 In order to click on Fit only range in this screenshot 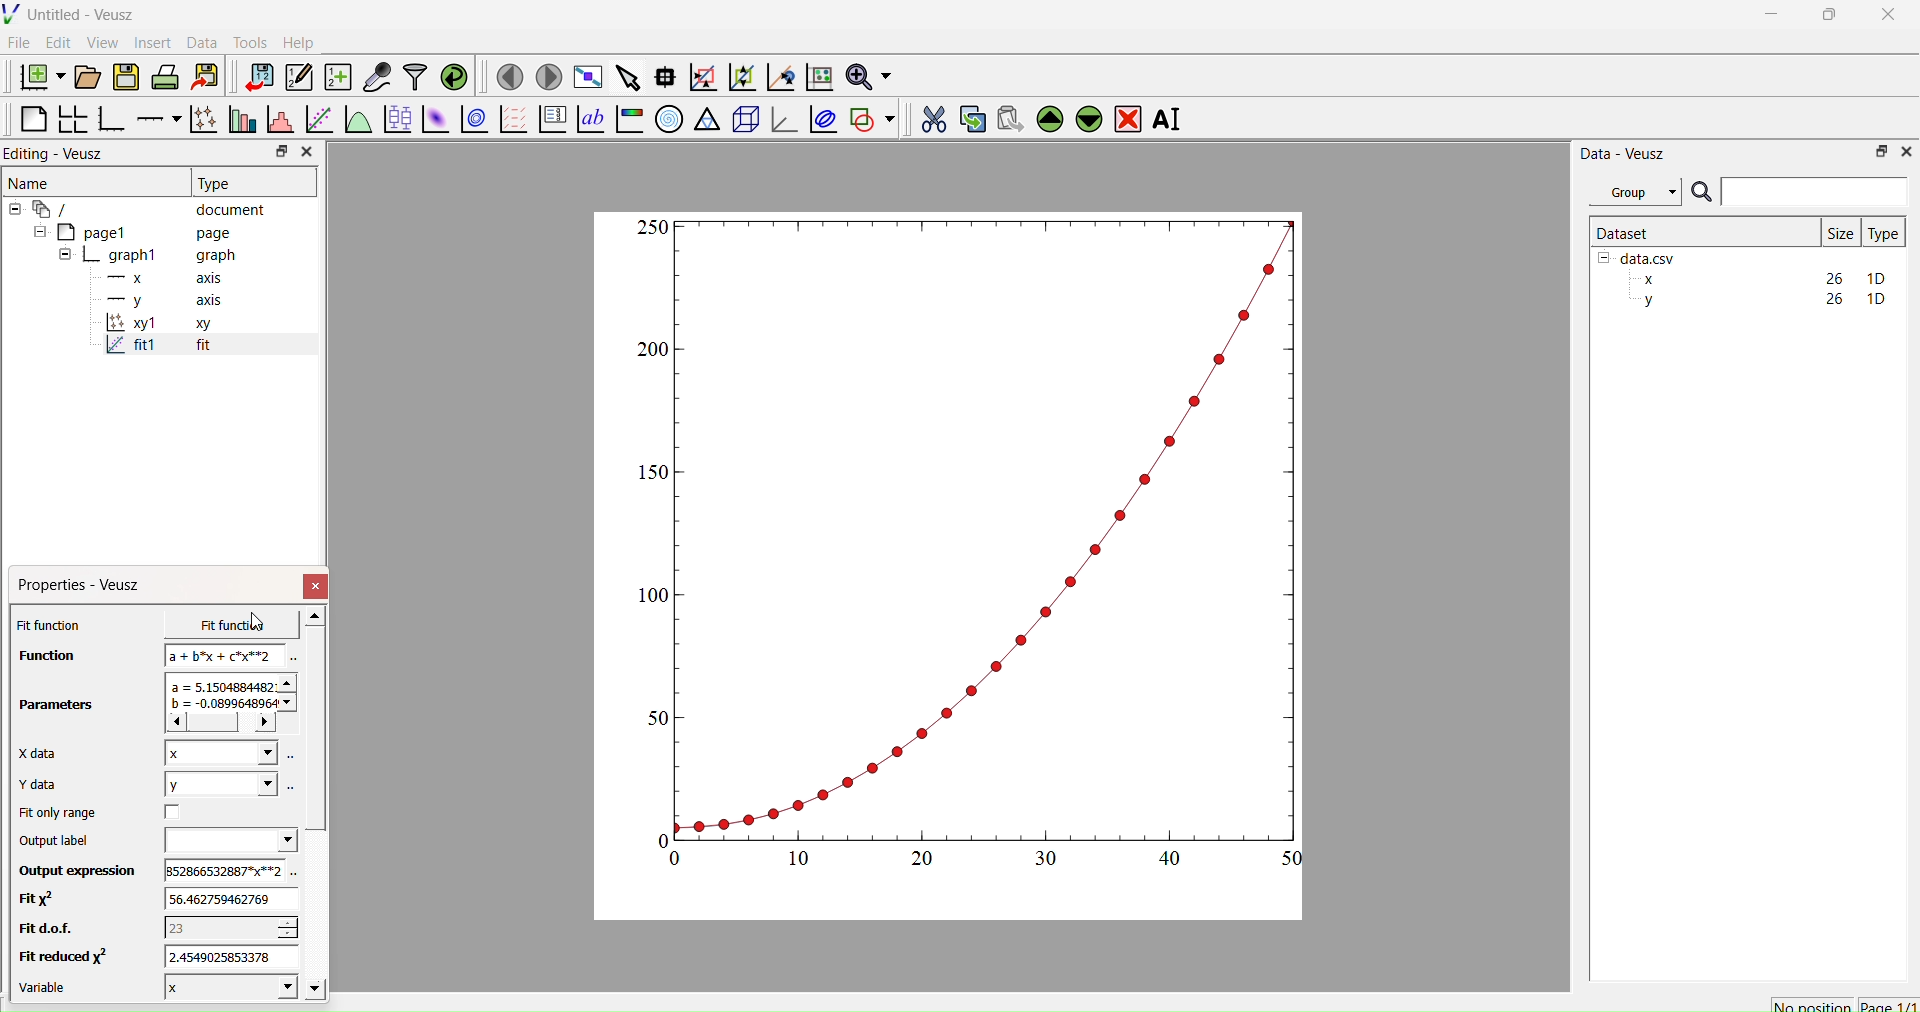, I will do `click(58, 813)`.